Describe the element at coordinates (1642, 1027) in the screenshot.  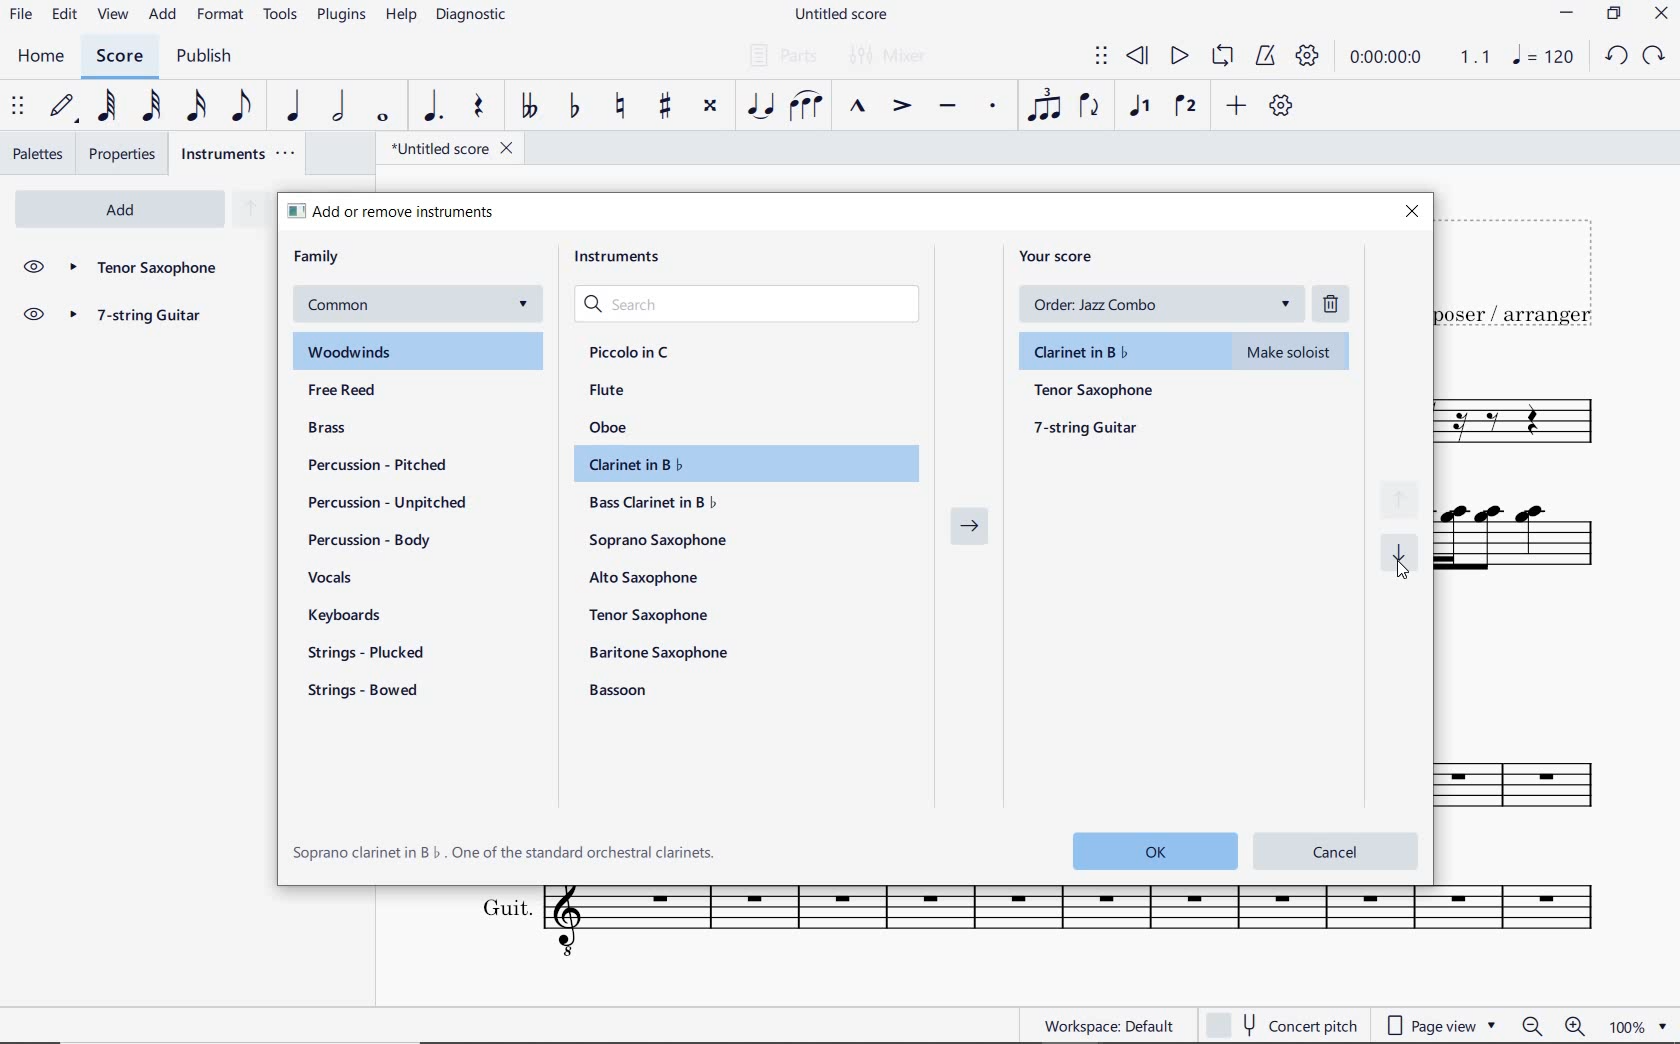
I see `zoom factor` at that location.